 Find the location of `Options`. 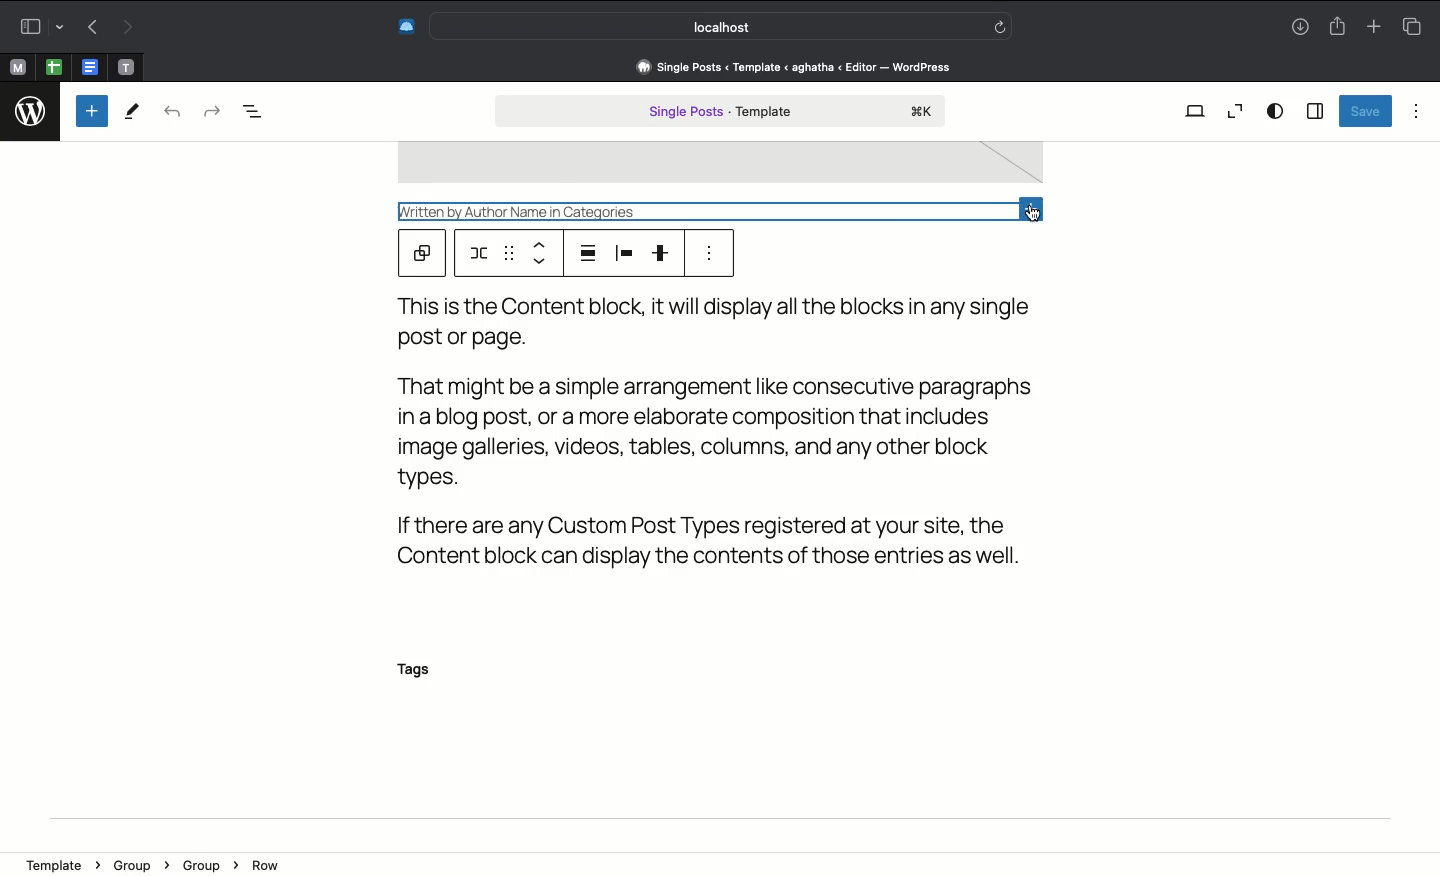

Options is located at coordinates (1416, 110).